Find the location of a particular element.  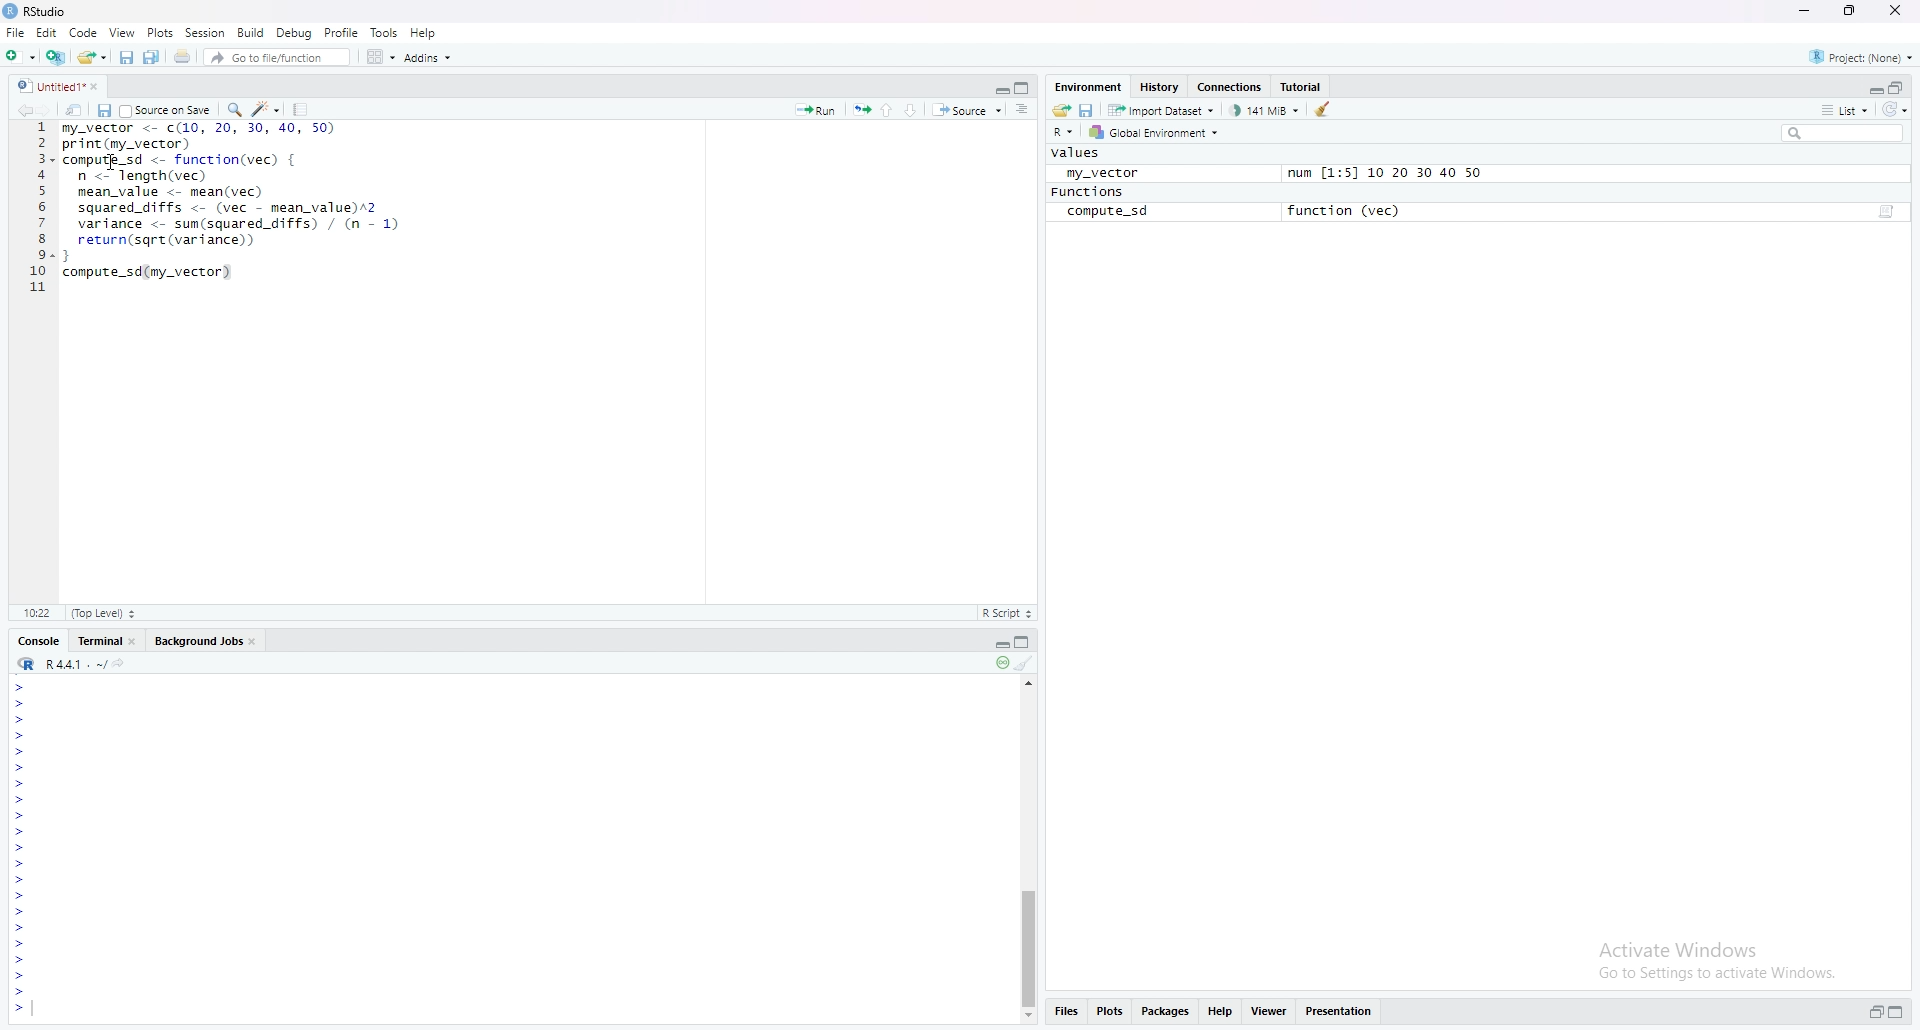

Session is located at coordinates (204, 33).